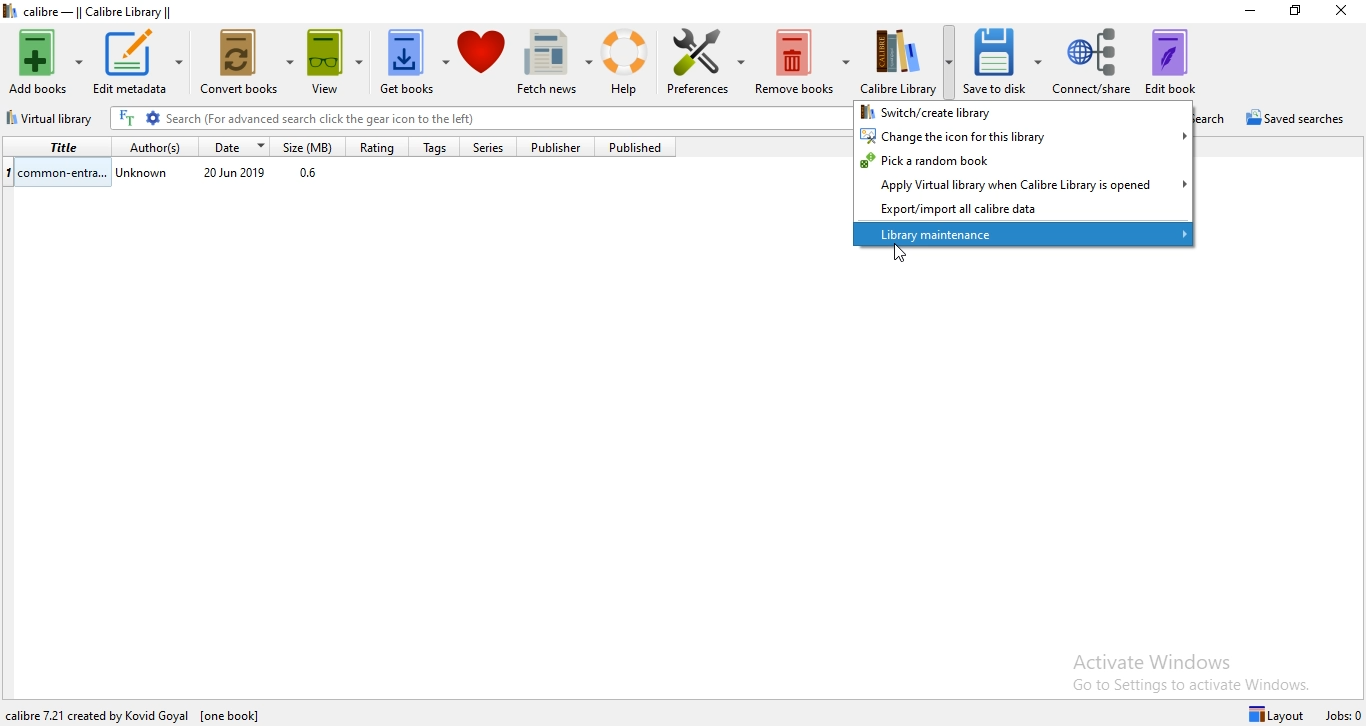  What do you see at coordinates (153, 119) in the screenshot?
I see `Advanced search` at bounding box center [153, 119].